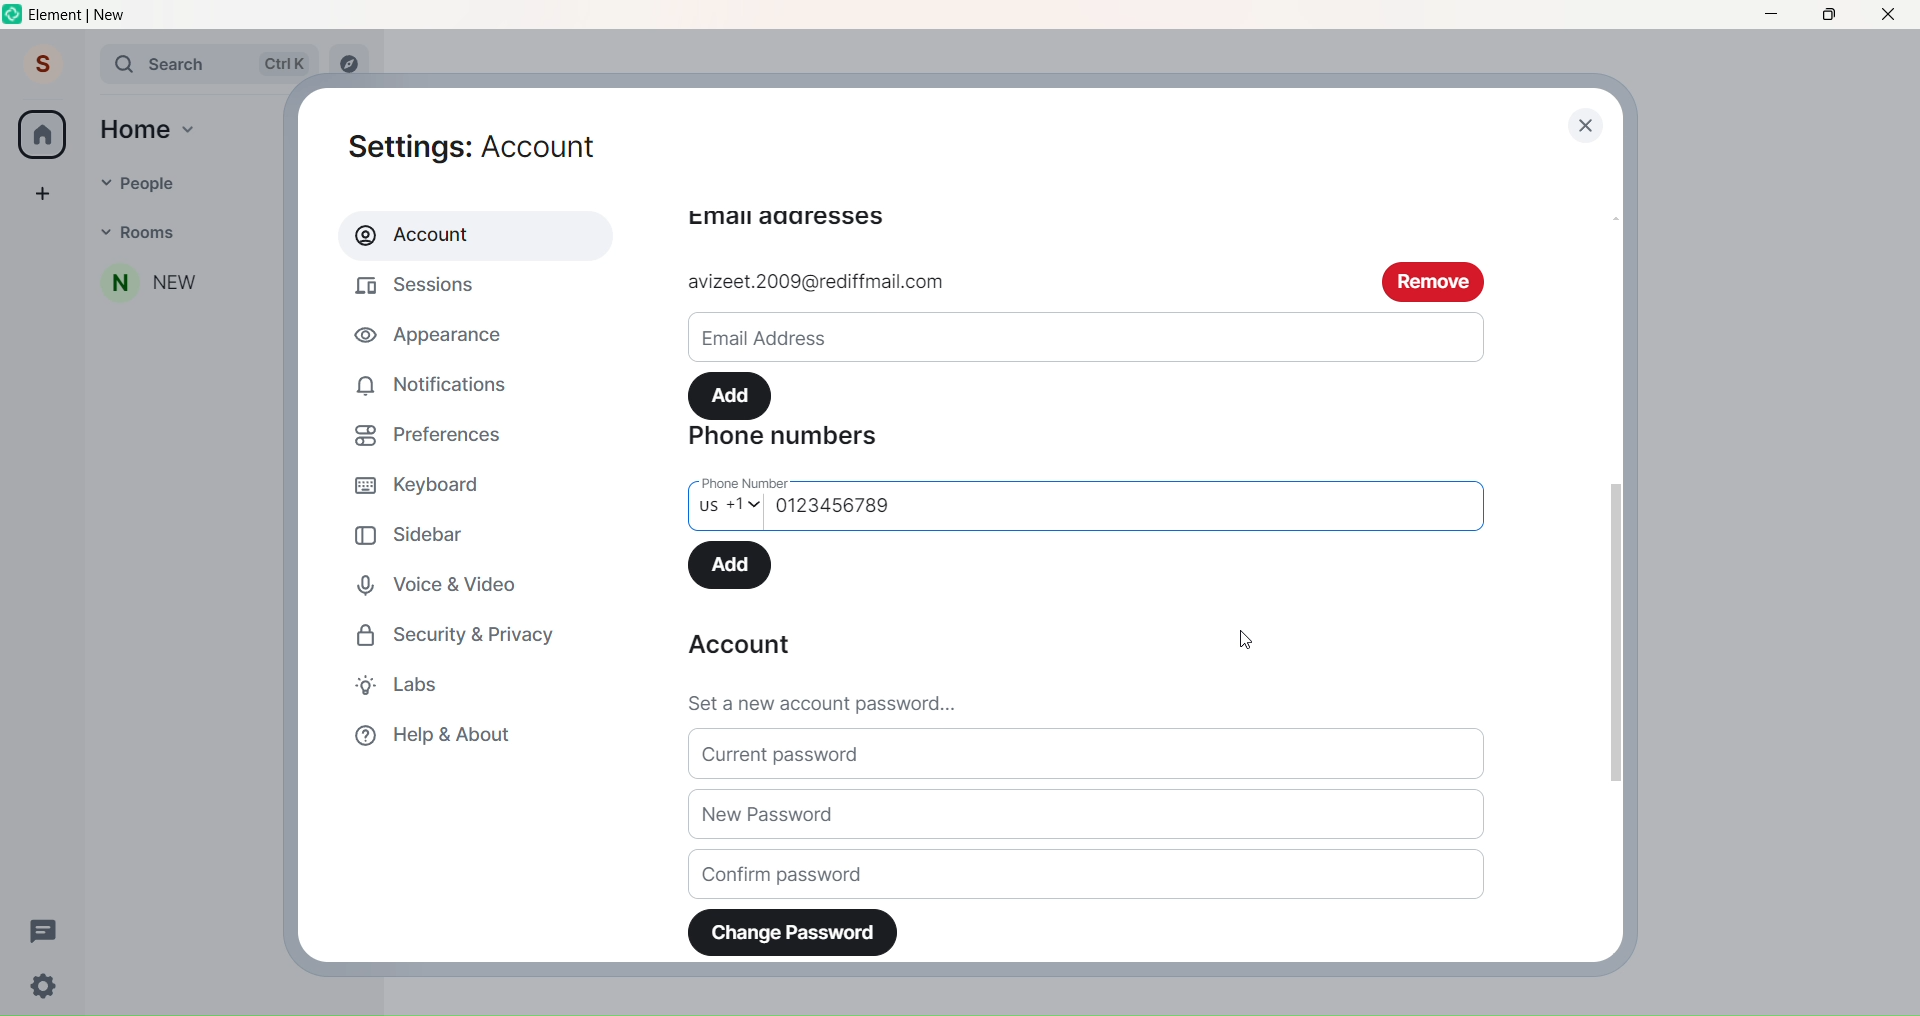 This screenshot has width=1920, height=1016. Describe the element at coordinates (39, 66) in the screenshot. I see `Profile` at that location.